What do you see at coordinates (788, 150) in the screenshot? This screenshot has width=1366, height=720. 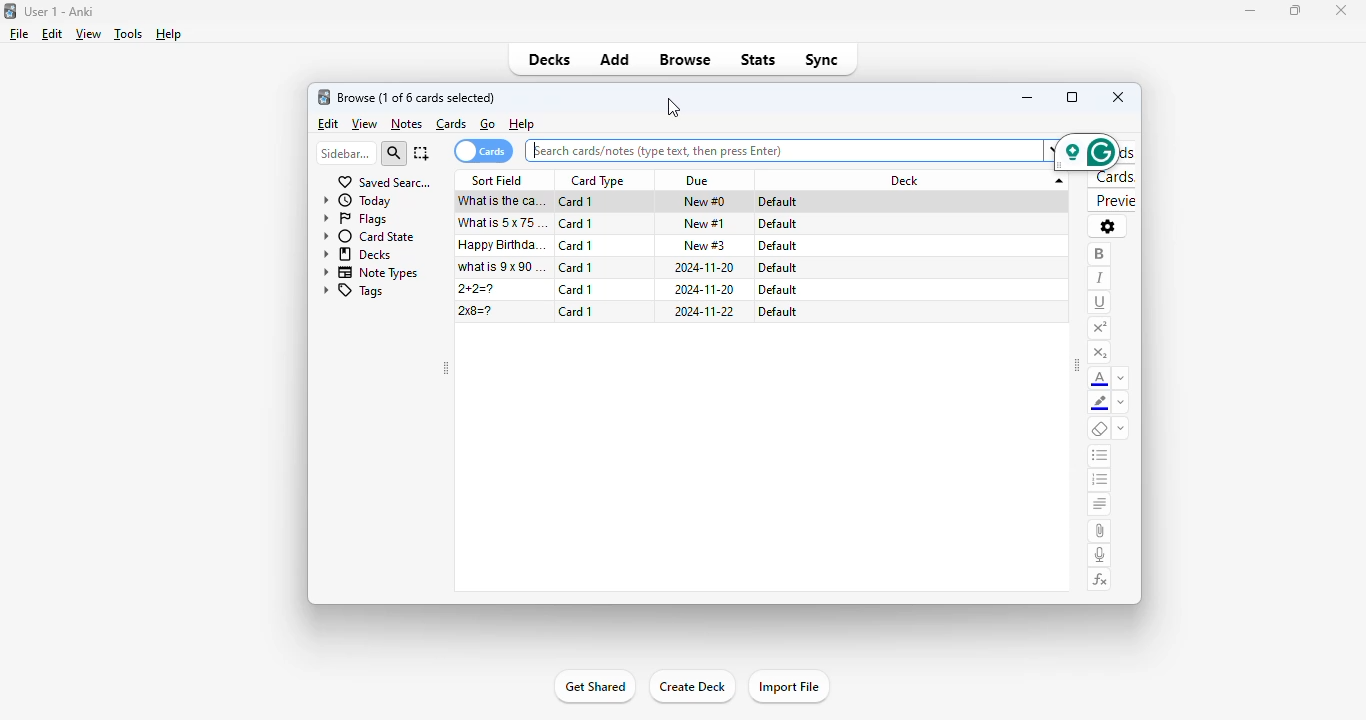 I see `search bar` at bounding box center [788, 150].